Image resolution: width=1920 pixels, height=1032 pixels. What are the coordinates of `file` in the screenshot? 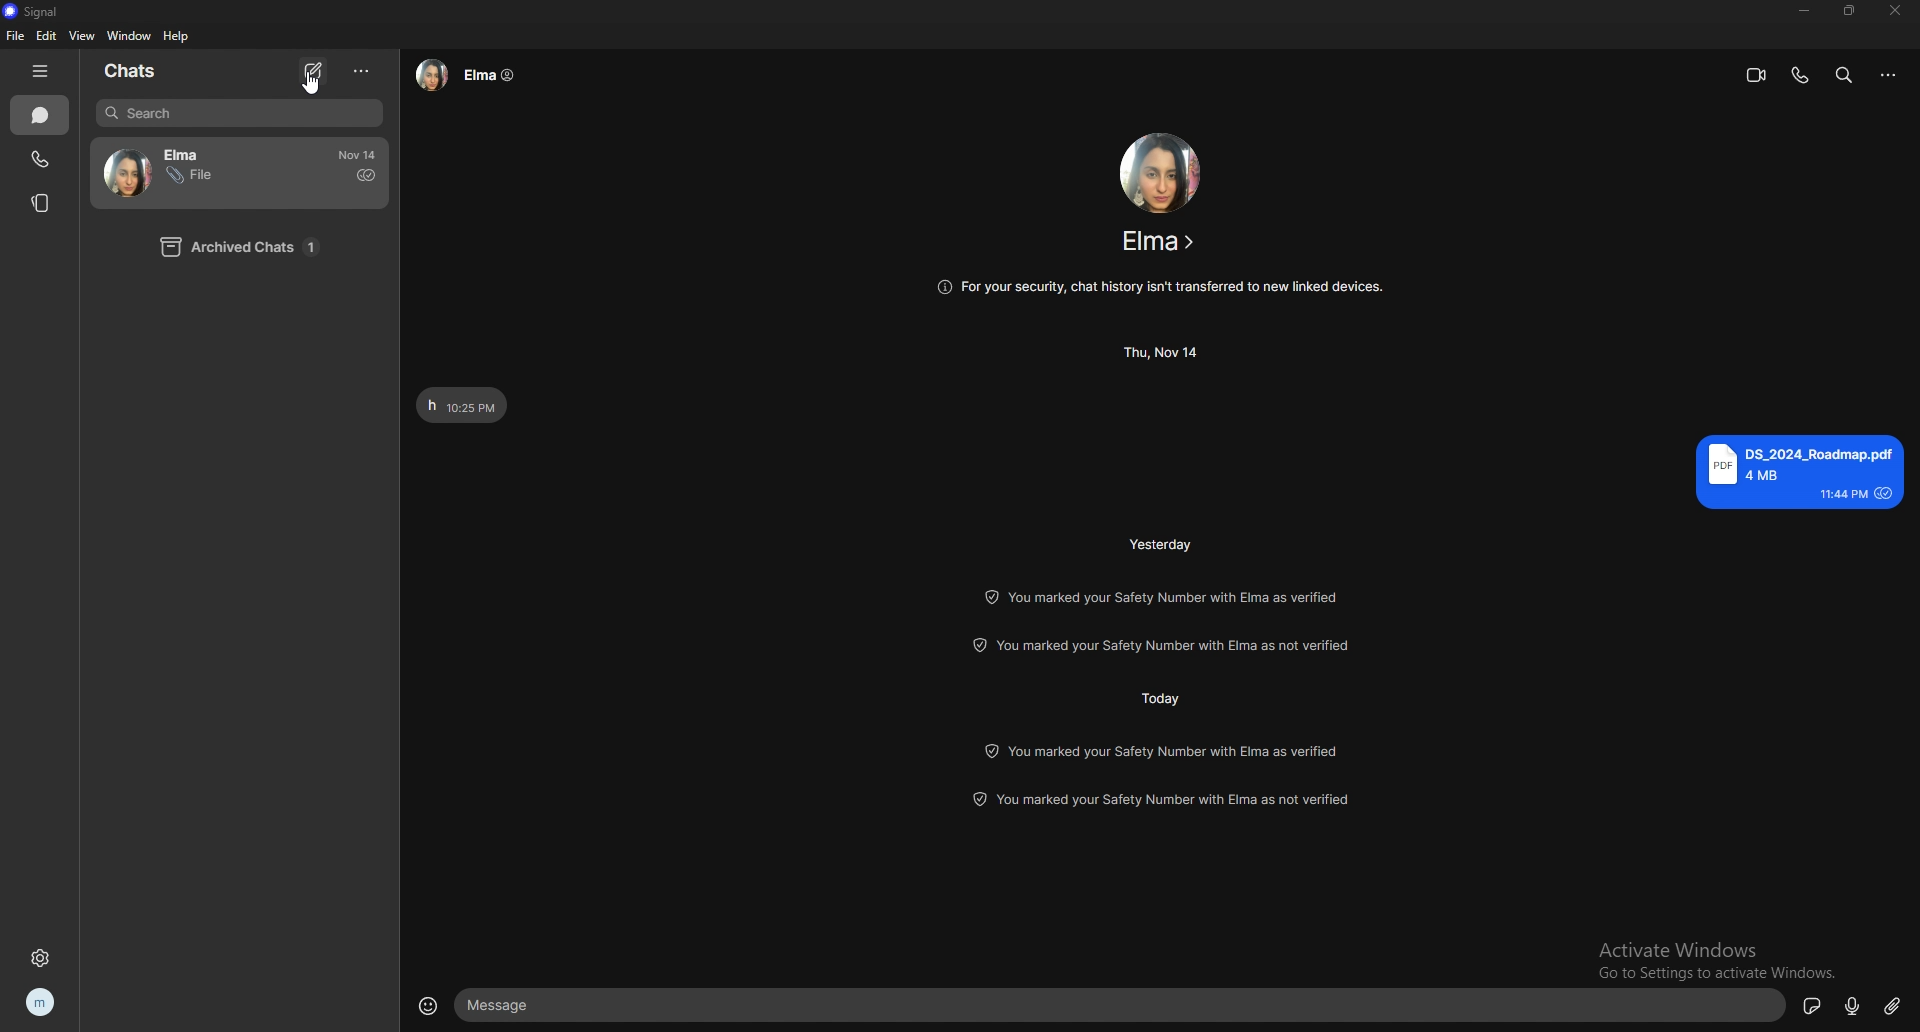 It's located at (14, 36).